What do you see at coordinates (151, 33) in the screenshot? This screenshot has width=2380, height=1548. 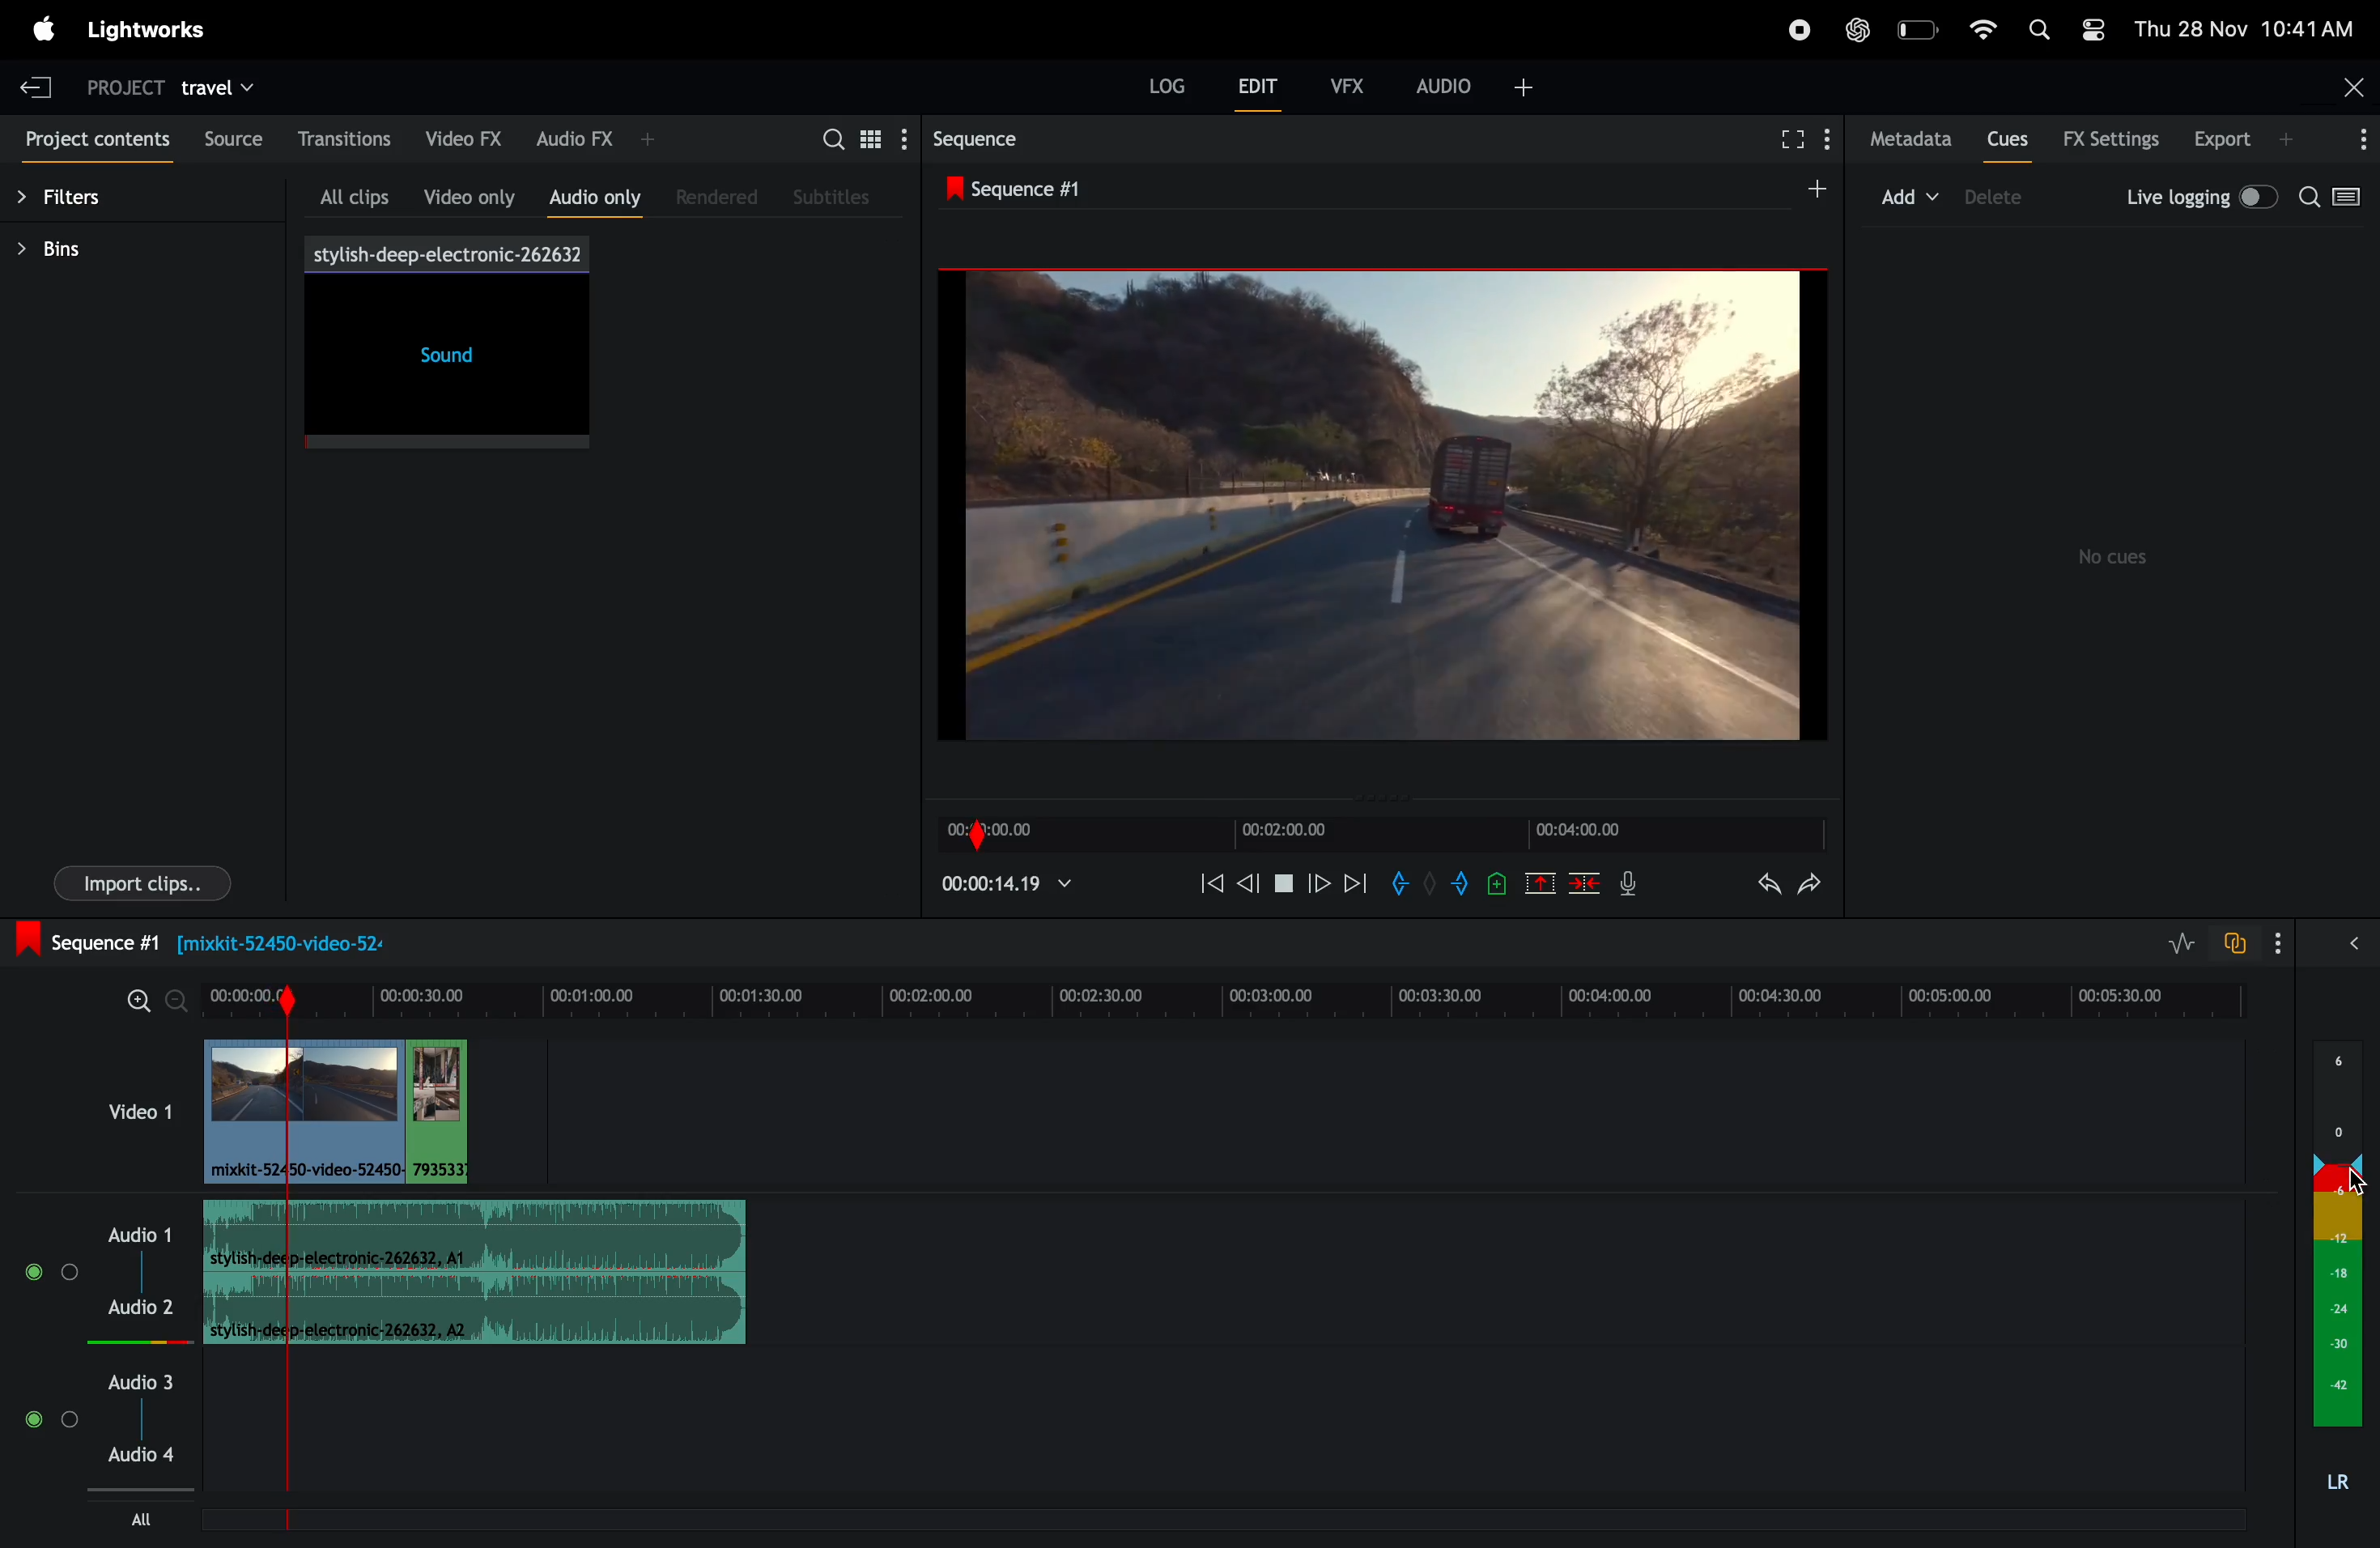 I see `light works menu` at bounding box center [151, 33].